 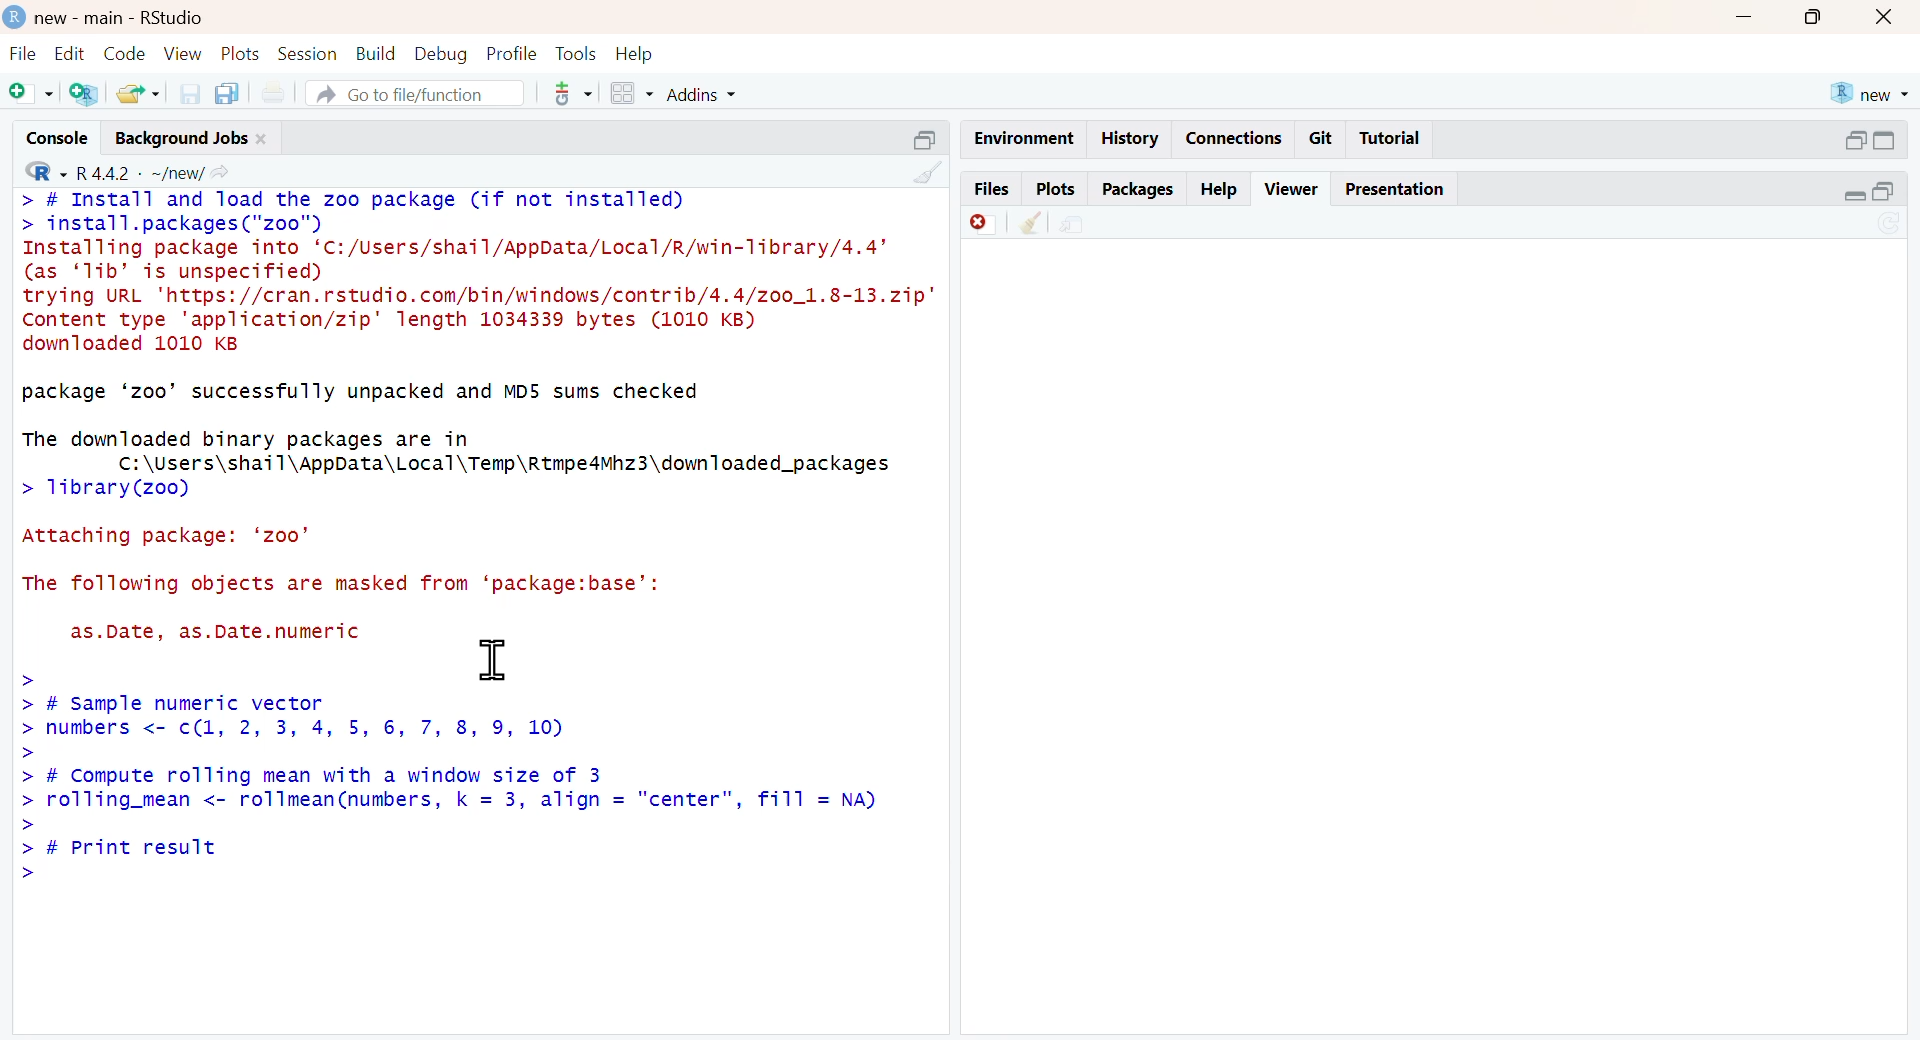 I want to click on close, so click(x=1884, y=17).